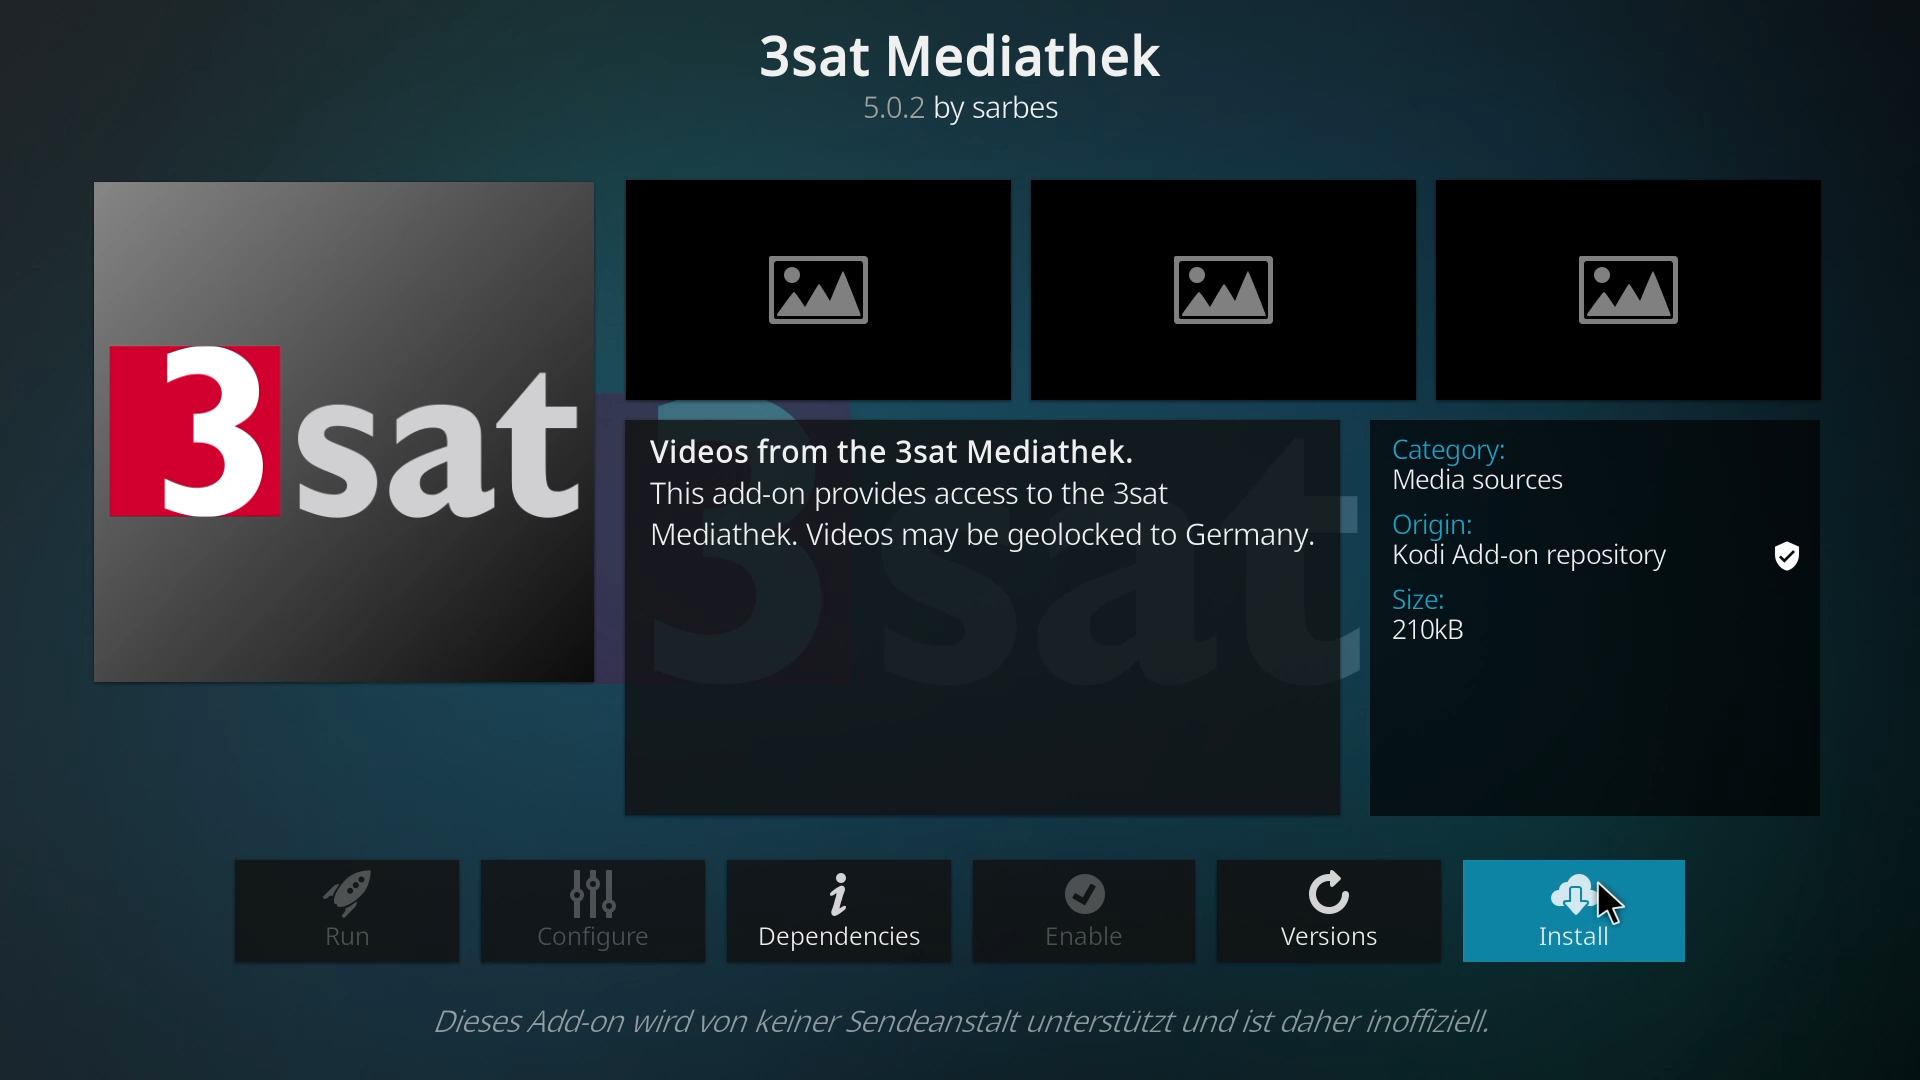  What do you see at coordinates (1635, 300) in the screenshot?
I see `image` at bounding box center [1635, 300].